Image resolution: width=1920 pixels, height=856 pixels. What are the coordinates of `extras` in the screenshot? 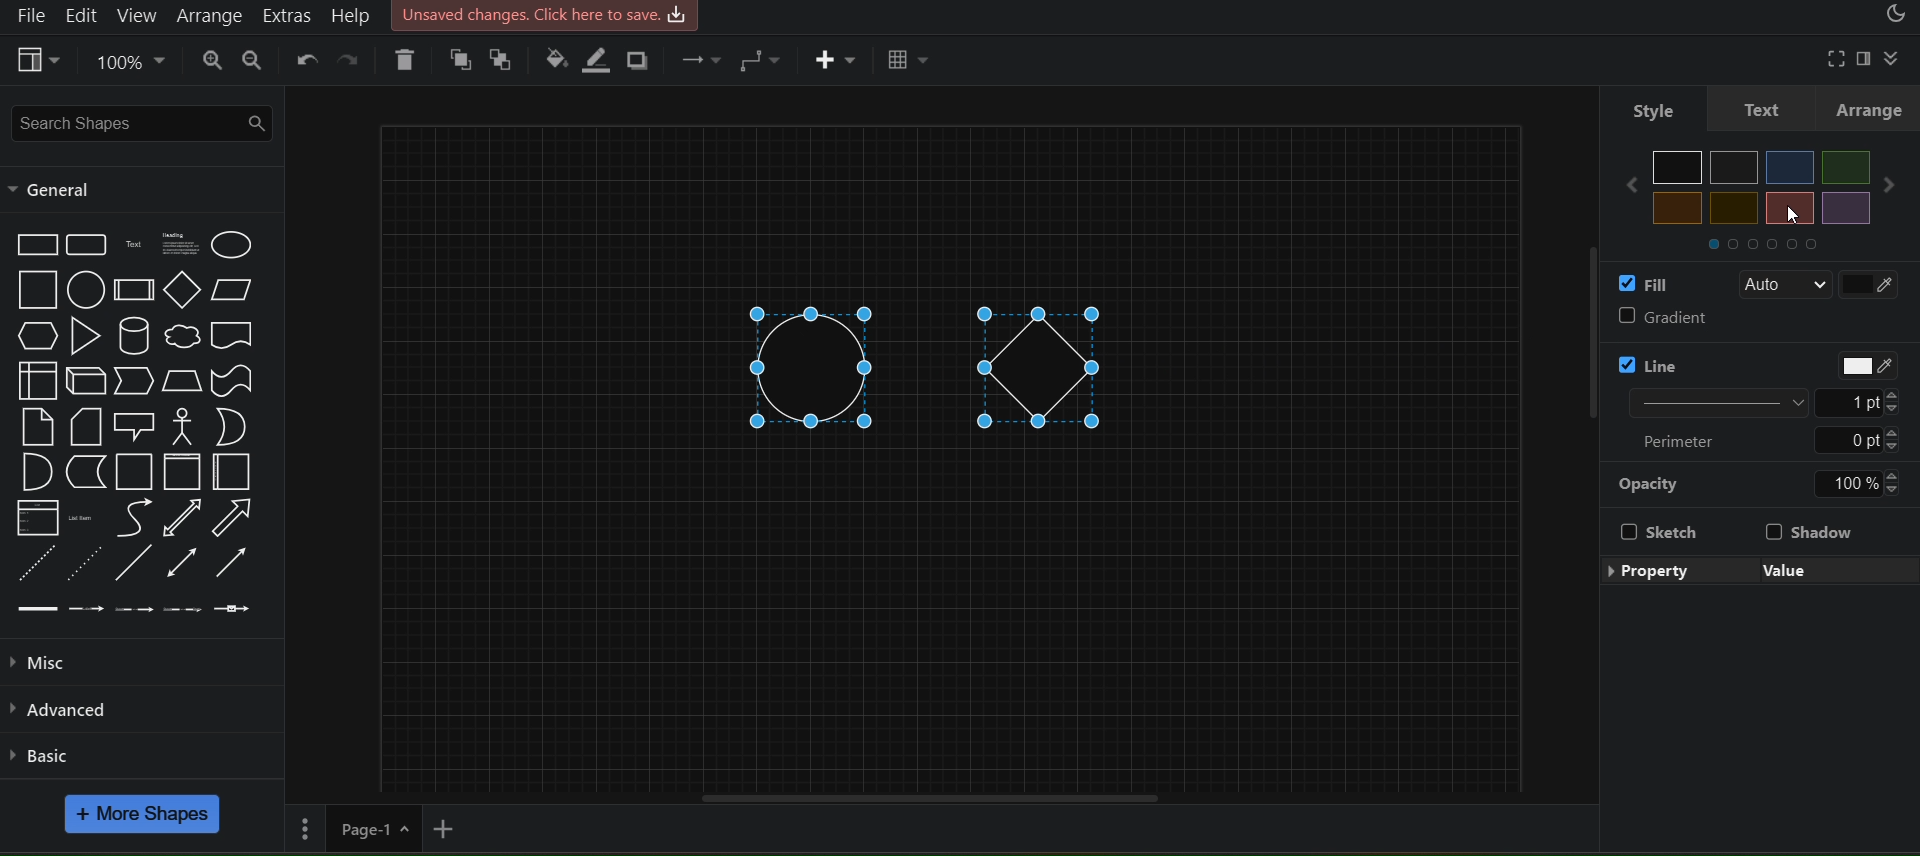 It's located at (284, 15).